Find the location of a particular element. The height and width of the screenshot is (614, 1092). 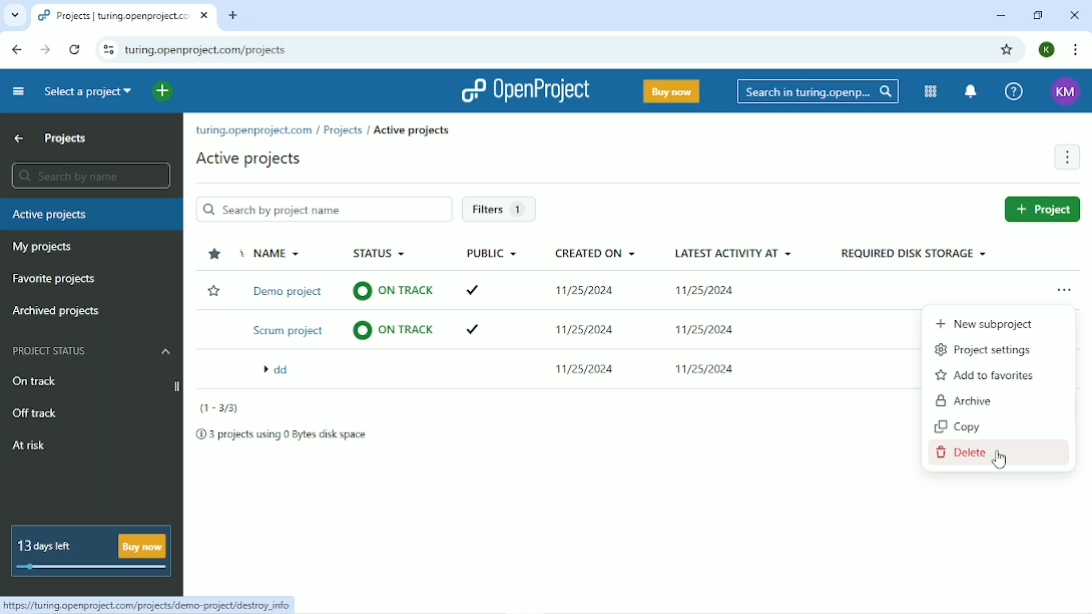

11/25/2024 is located at coordinates (584, 331).